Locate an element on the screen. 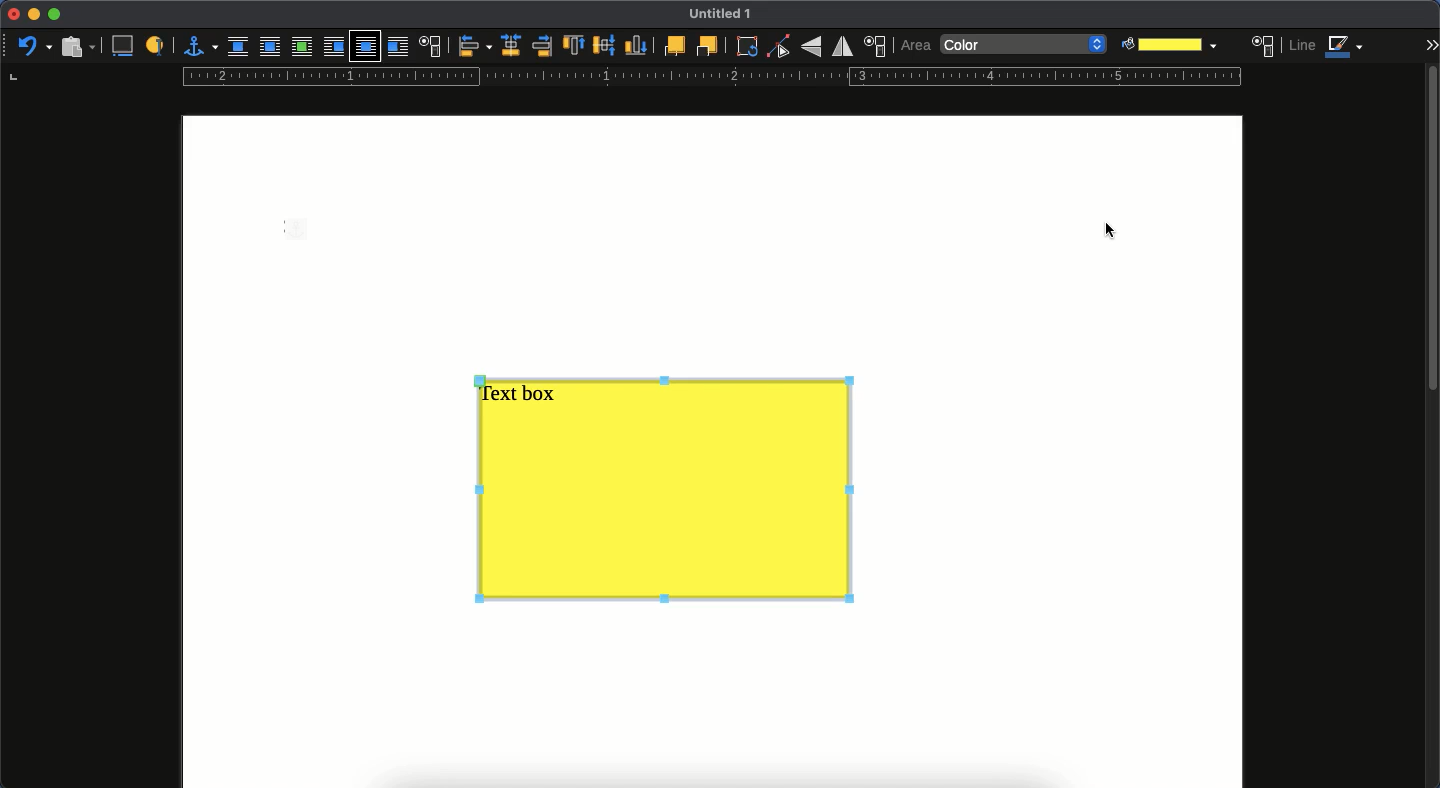 Image resolution: width=1440 pixels, height=788 pixels. area is located at coordinates (916, 45).